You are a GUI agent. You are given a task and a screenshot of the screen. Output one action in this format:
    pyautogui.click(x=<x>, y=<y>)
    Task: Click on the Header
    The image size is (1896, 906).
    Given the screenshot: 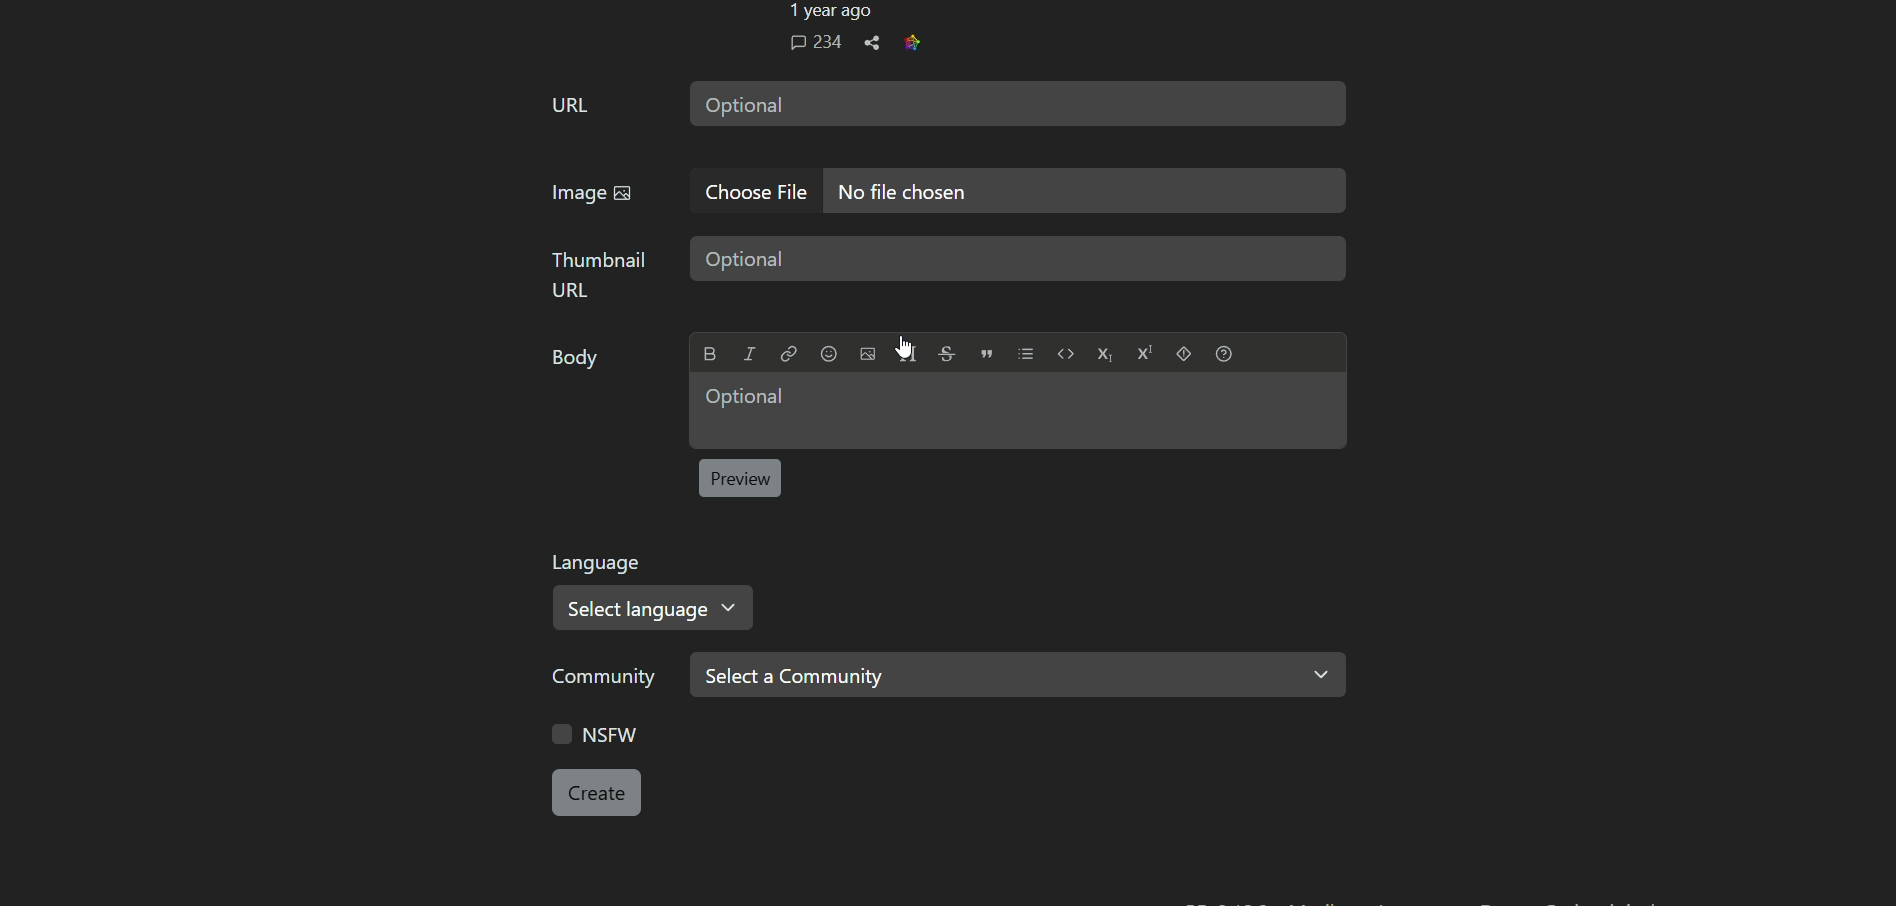 What is the action you would take?
    pyautogui.click(x=907, y=353)
    